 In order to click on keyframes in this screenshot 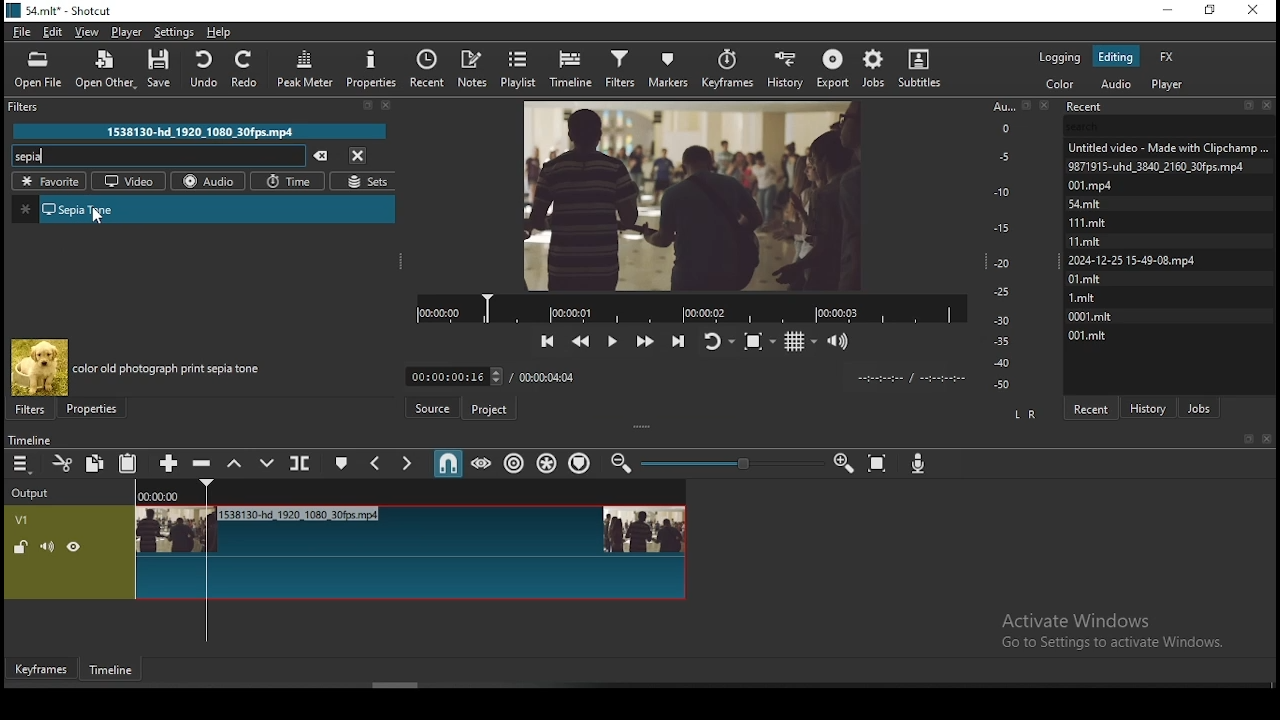, I will do `click(730, 65)`.